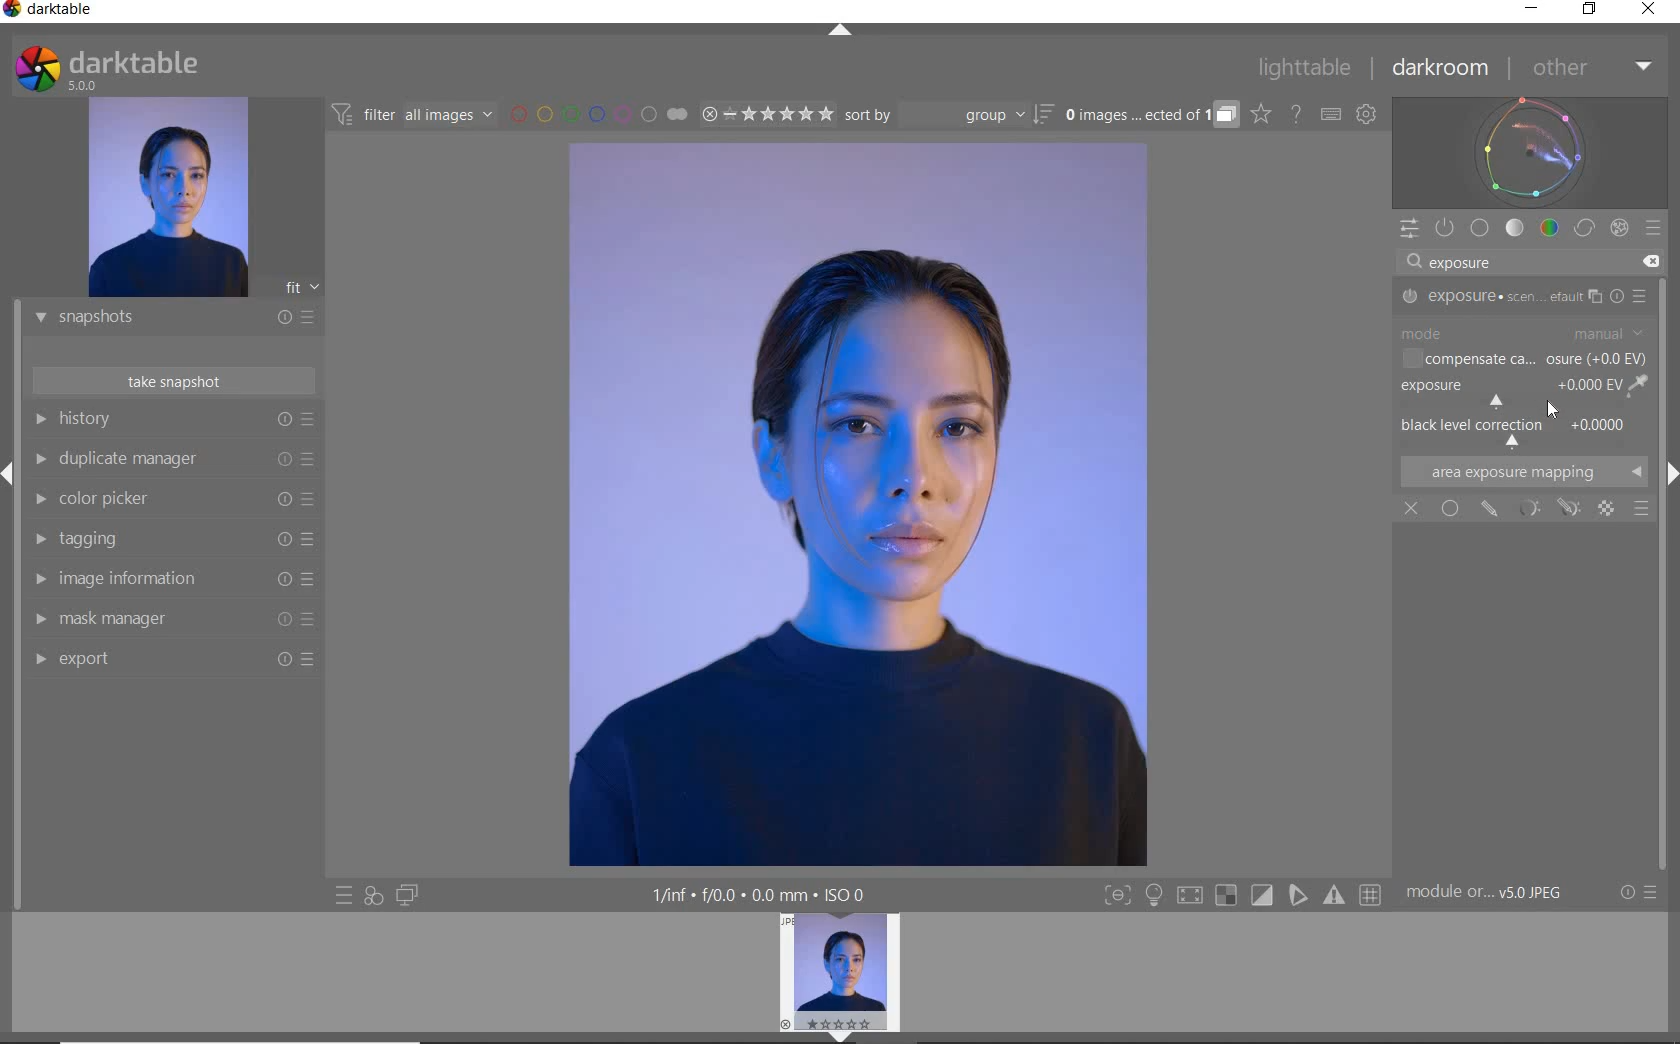 The width and height of the screenshot is (1680, 1044). I want to click on TAGGING, so click(169, 540).